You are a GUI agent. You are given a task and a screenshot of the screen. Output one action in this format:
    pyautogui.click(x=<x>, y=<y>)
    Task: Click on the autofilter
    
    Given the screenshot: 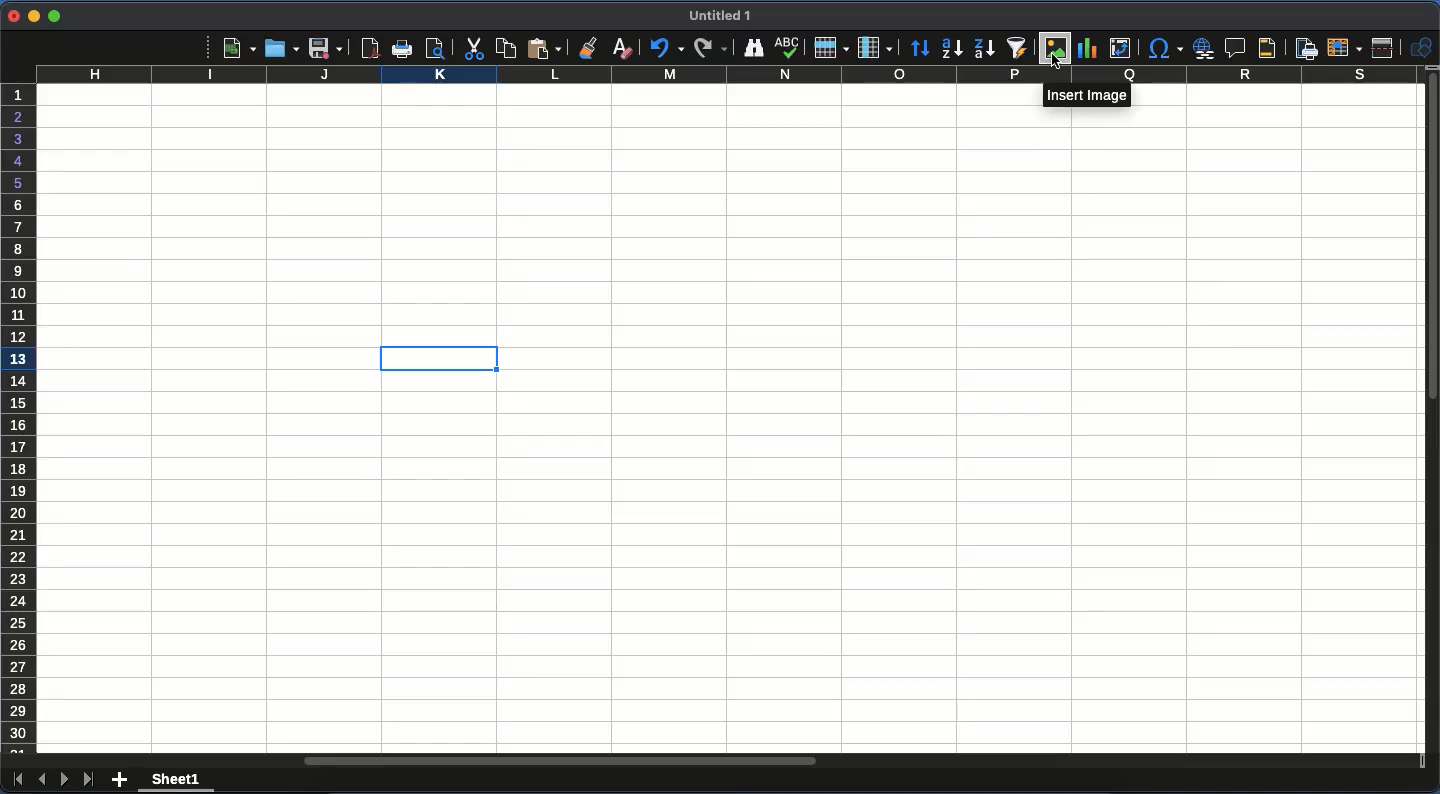 What is the action you would take?
    pyautogui.click(x=1016, y=49)
    